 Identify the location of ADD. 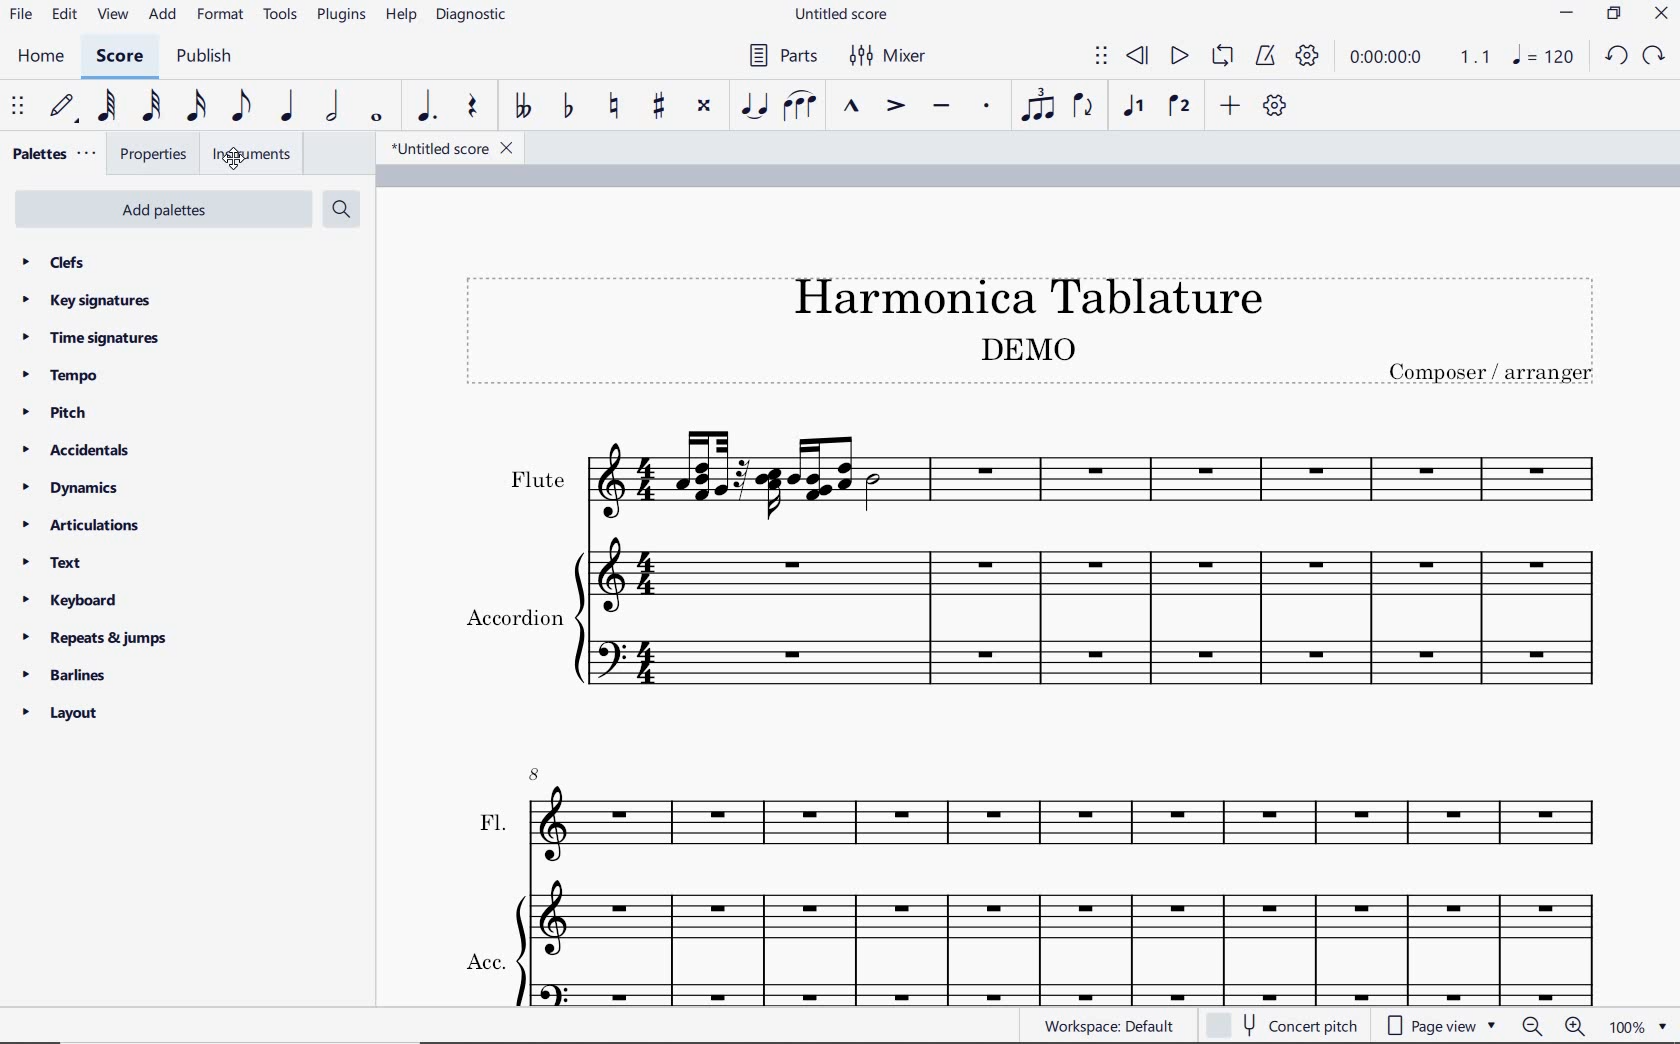
(164, 14).